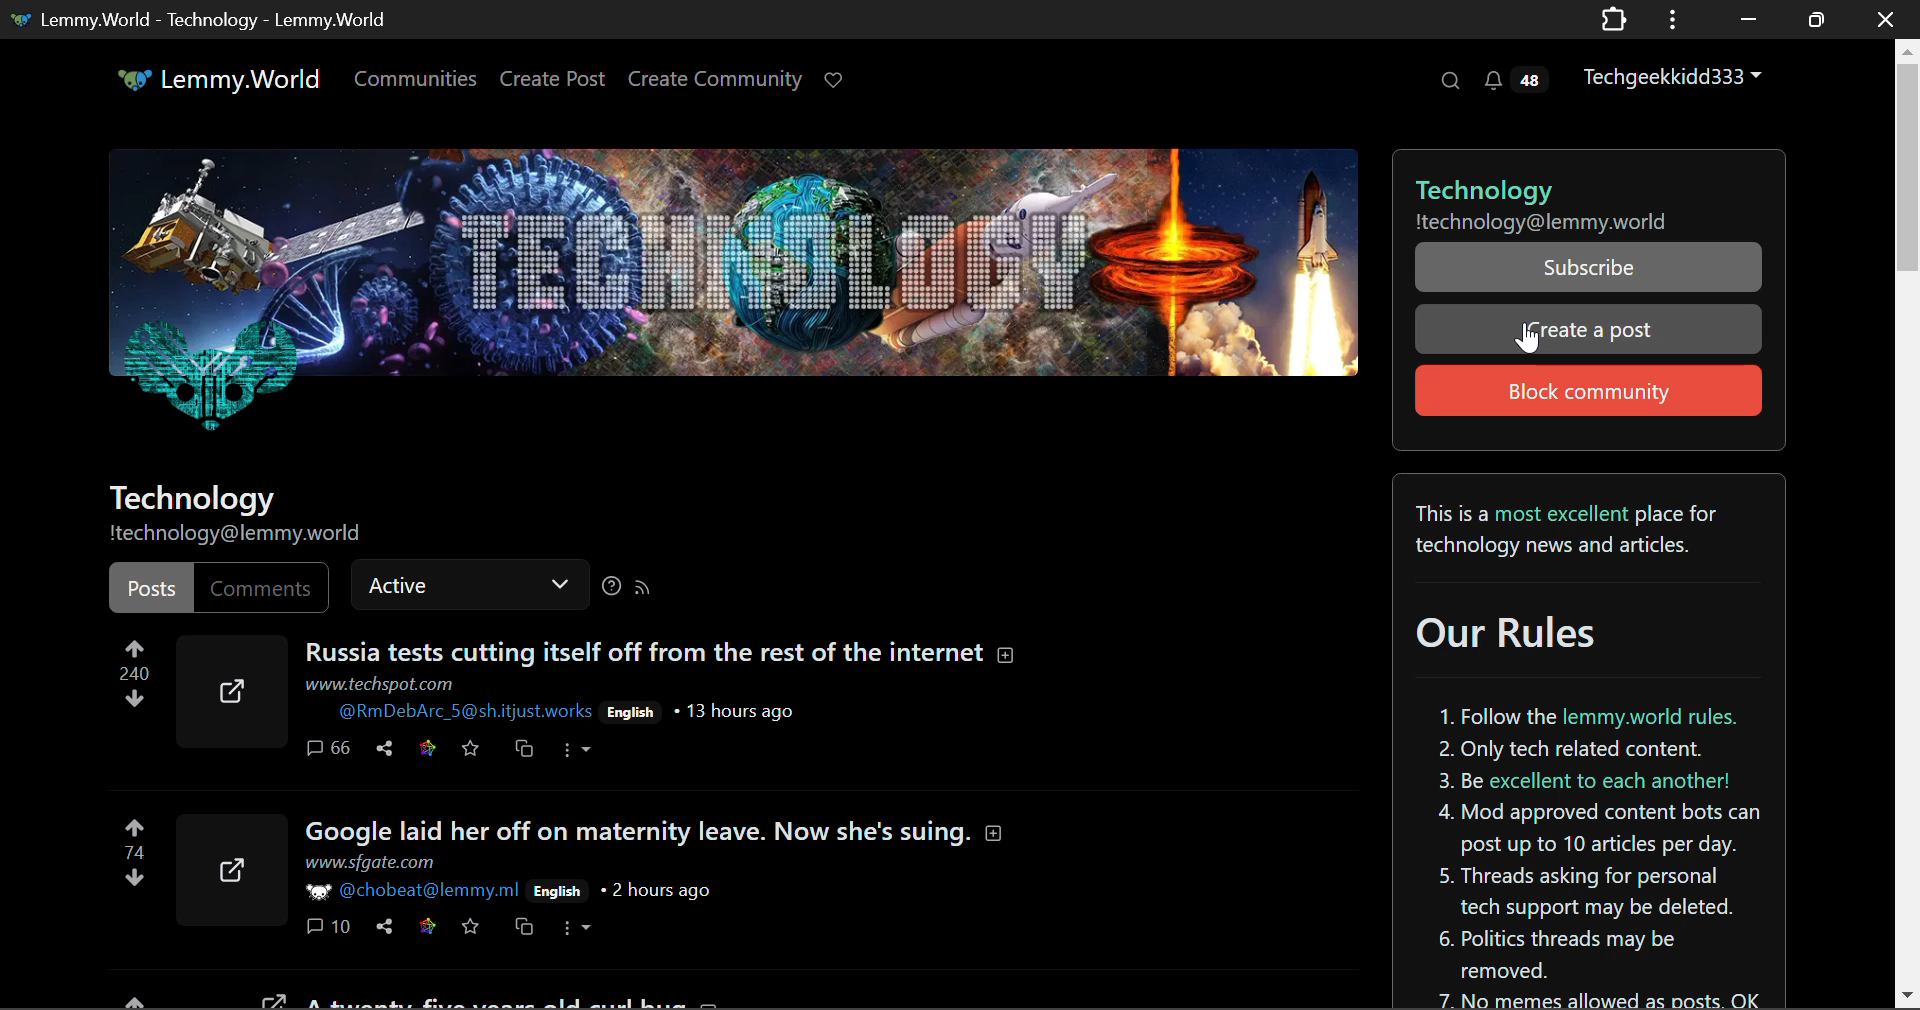 This screenshot has width=1920, height=1010. Describe the element at coordinates (146, 587) in the screenshot. I see `Posts Filter Selected` at that location.